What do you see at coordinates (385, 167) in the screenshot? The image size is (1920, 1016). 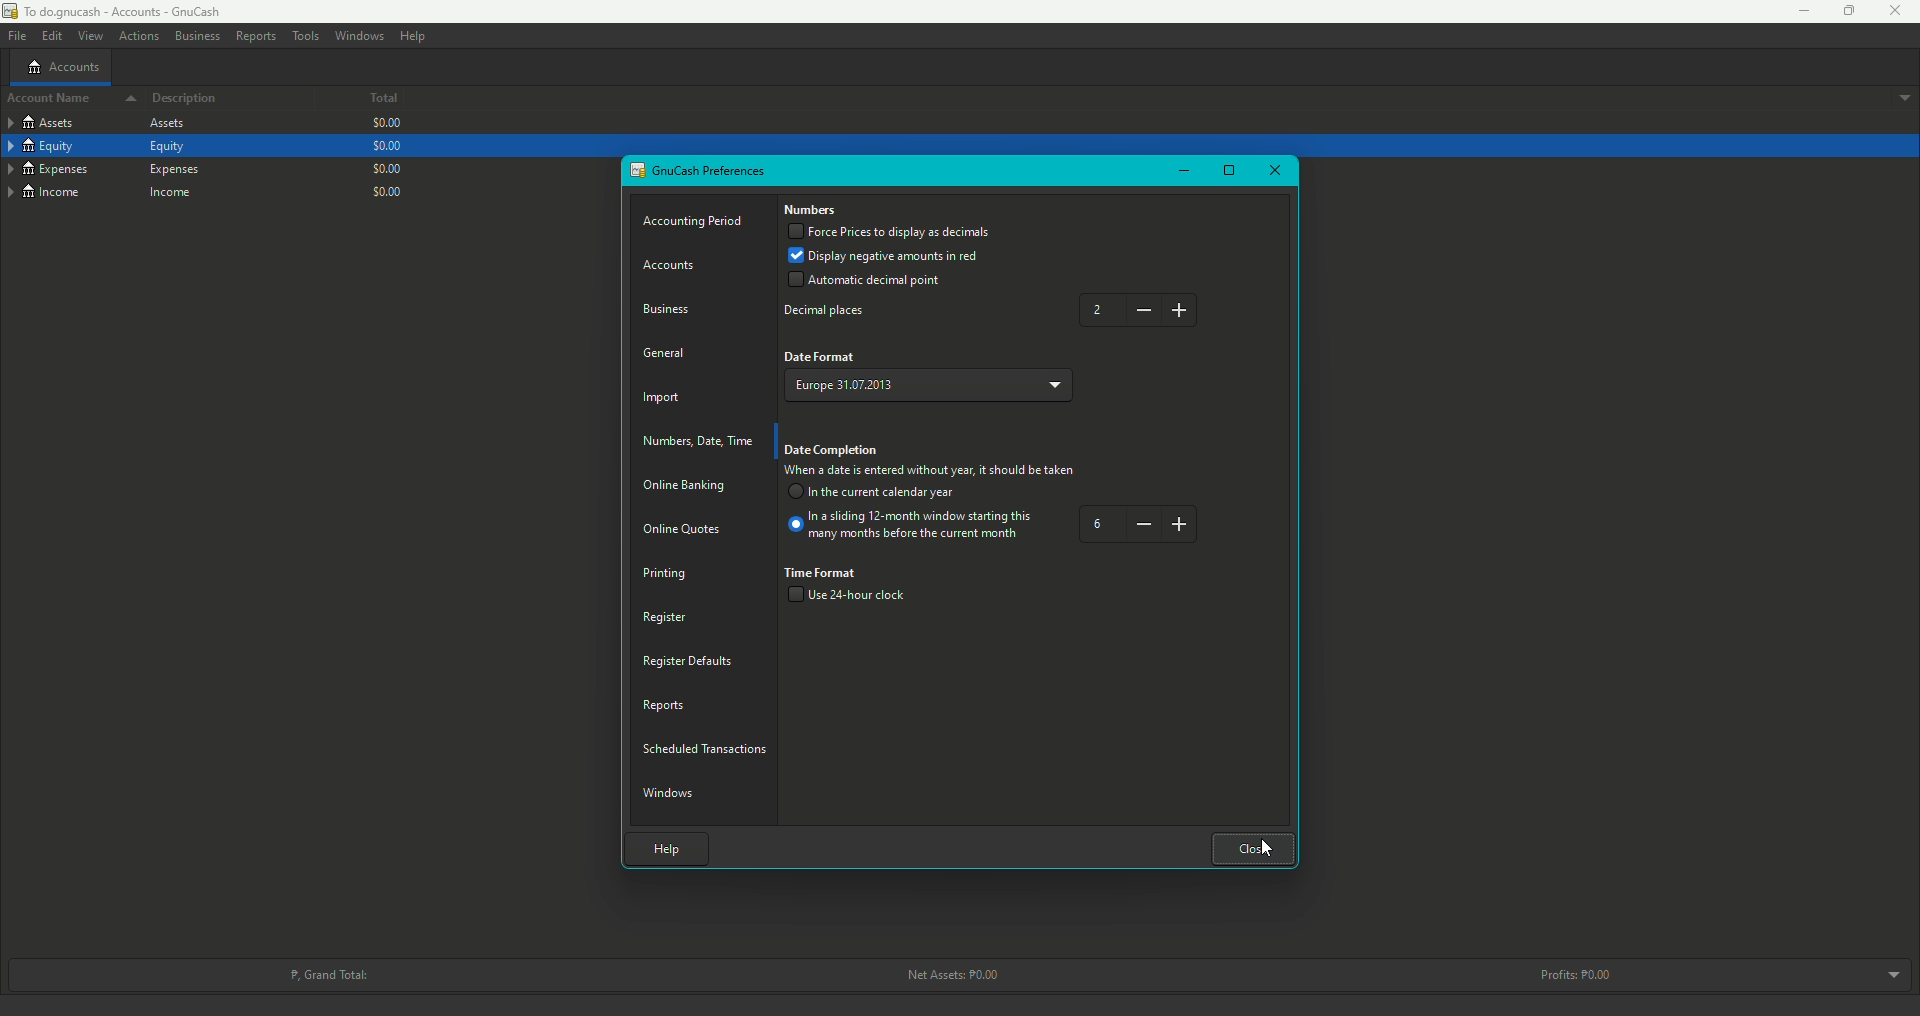 I see `$0` at bounding box center [385, 167].